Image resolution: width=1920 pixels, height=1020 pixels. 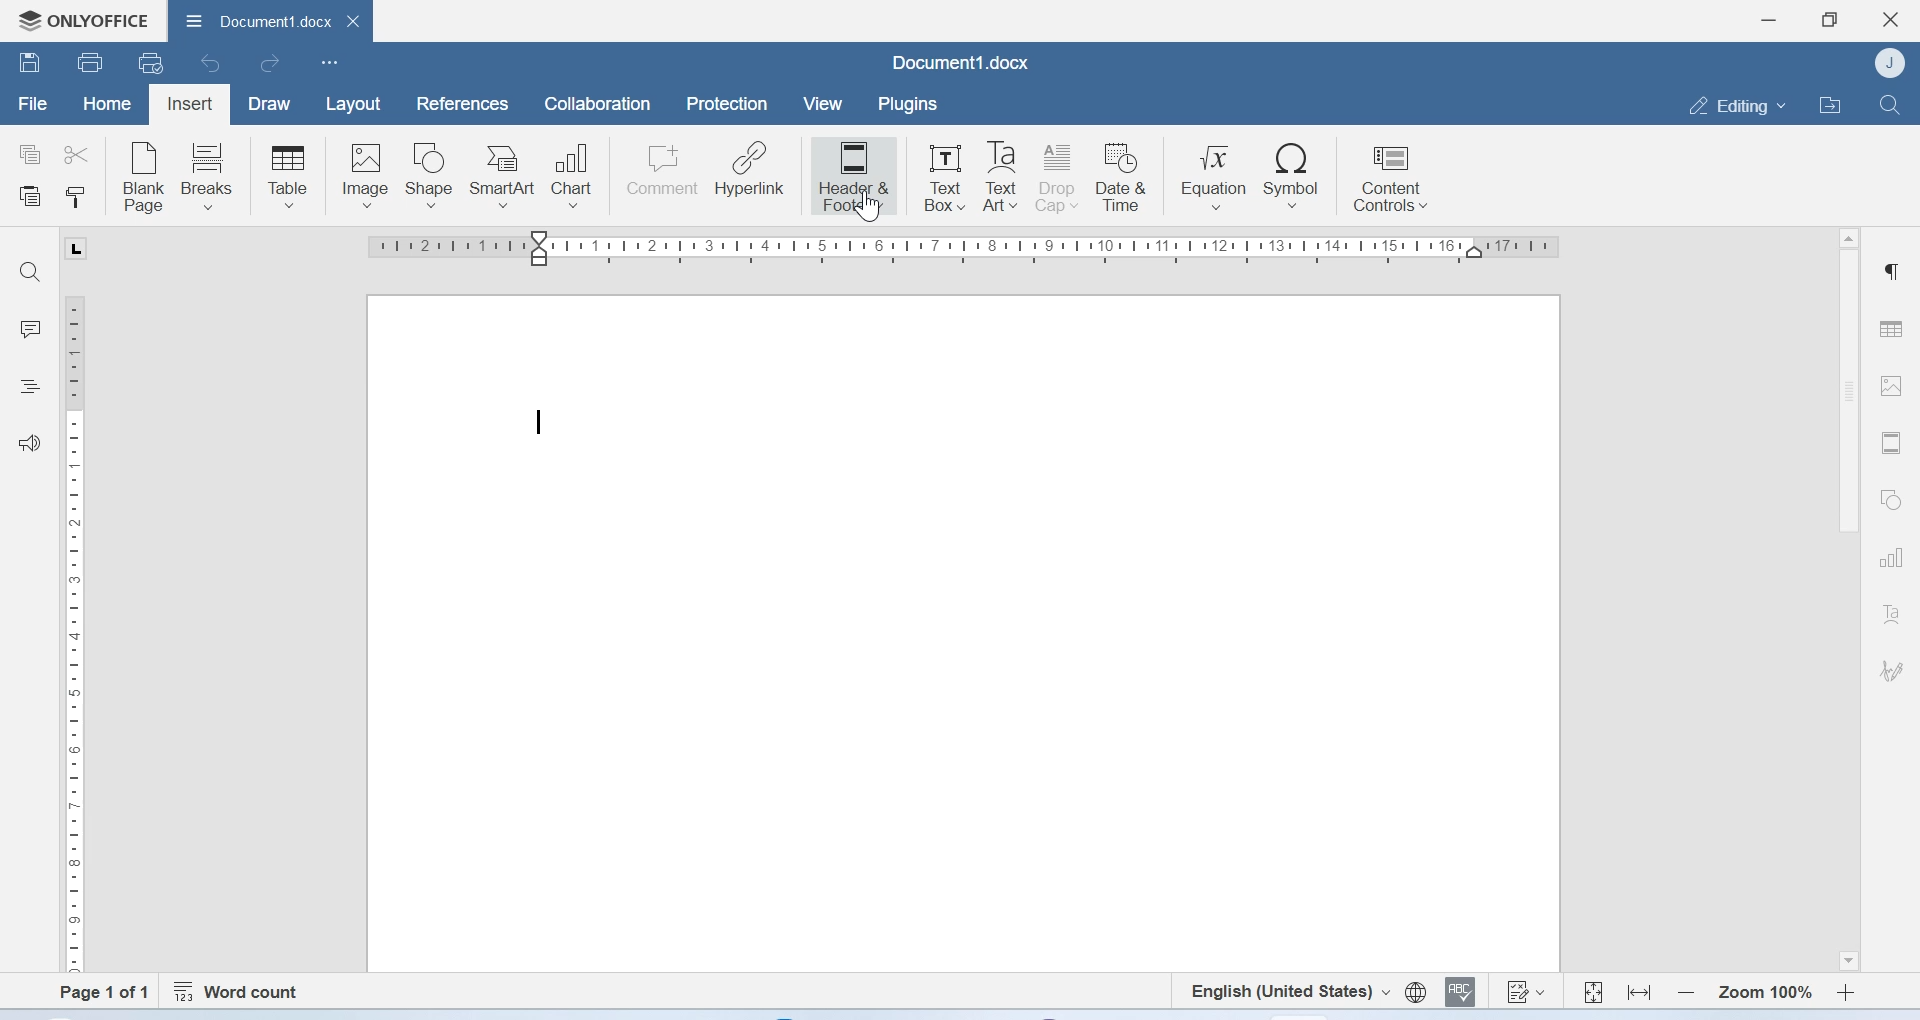 I want to click on Hyperlink, so click(x=751, y=172).